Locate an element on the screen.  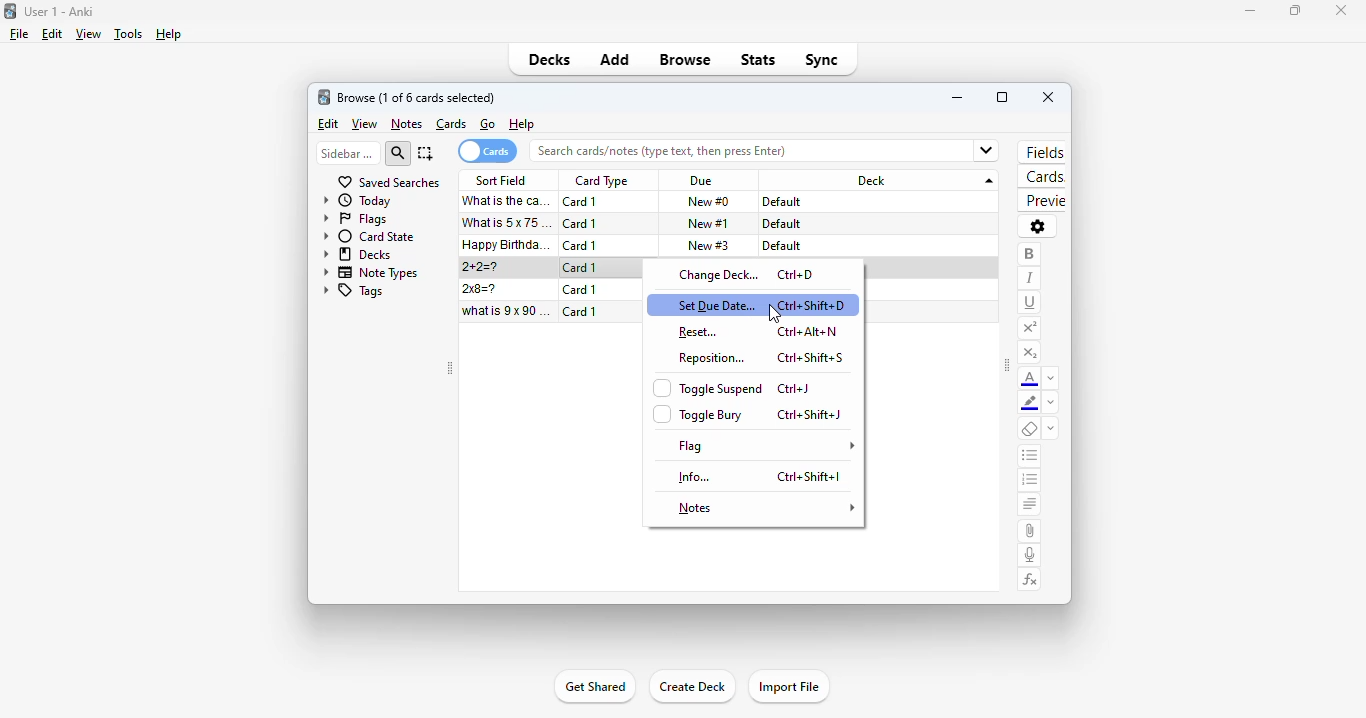
bold is located at coordinates (1029, 254).